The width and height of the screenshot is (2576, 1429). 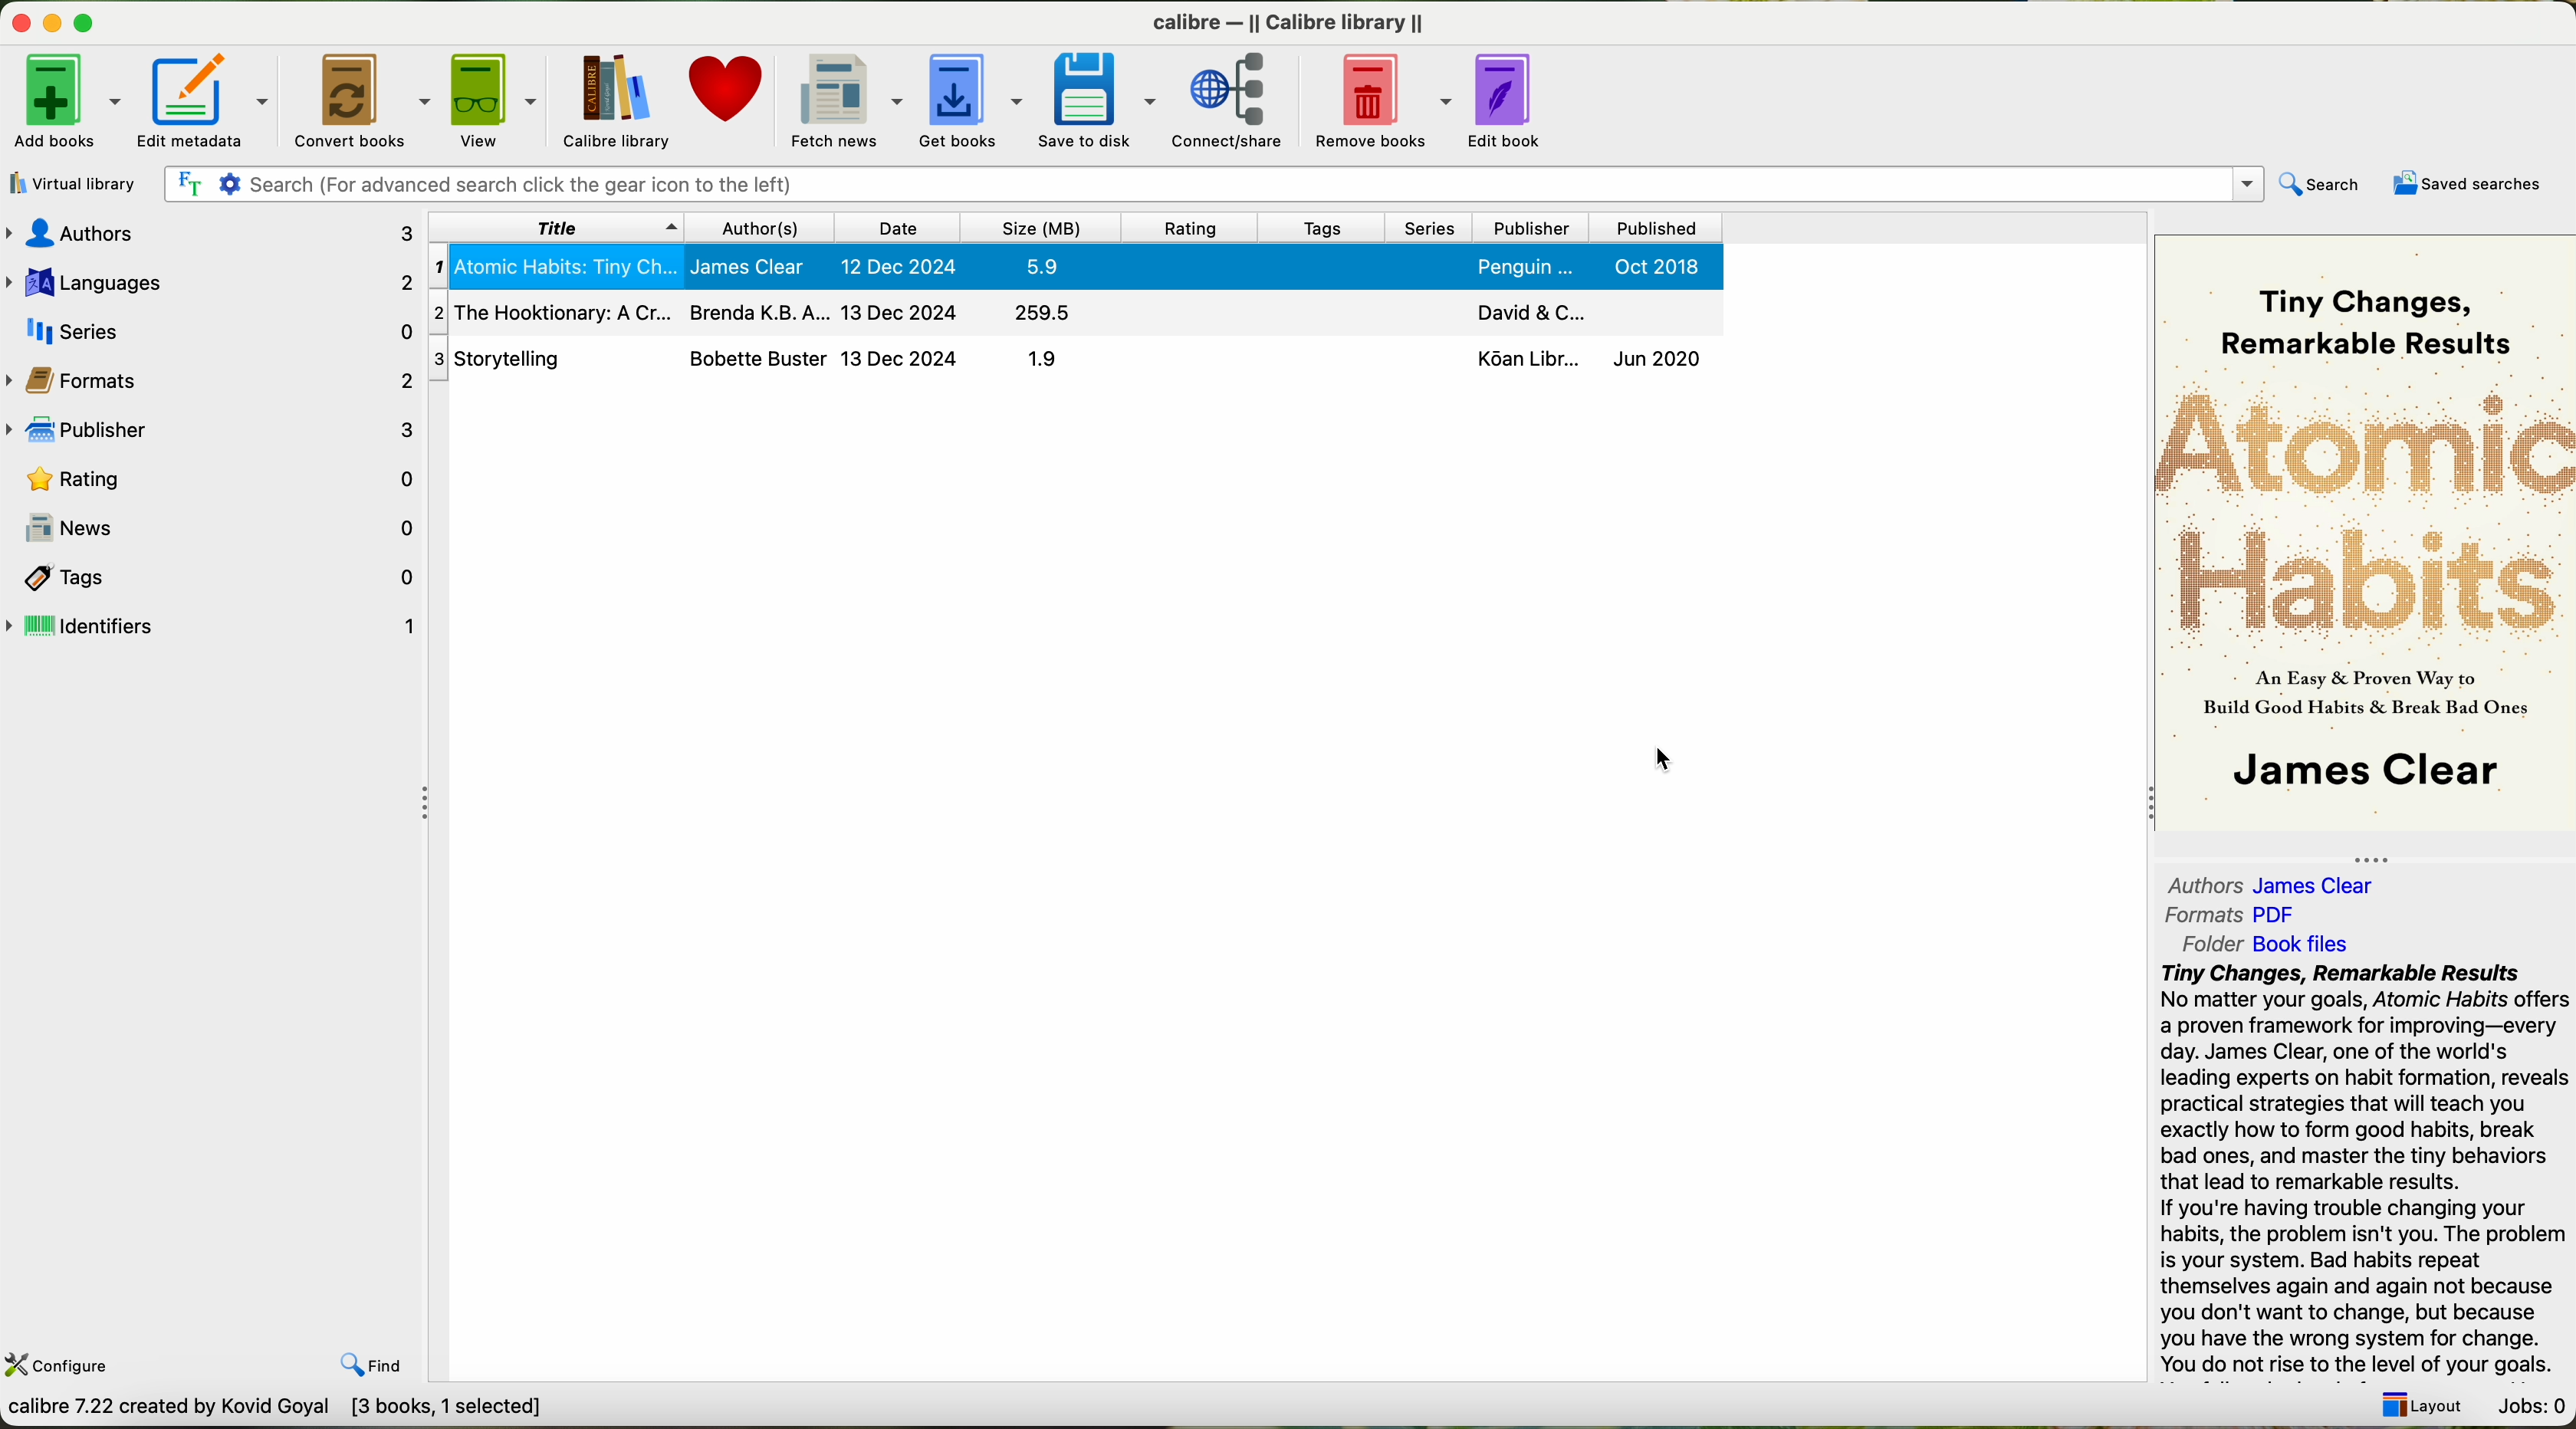 I want to click on James Clear, so click(x=2359, y=774).